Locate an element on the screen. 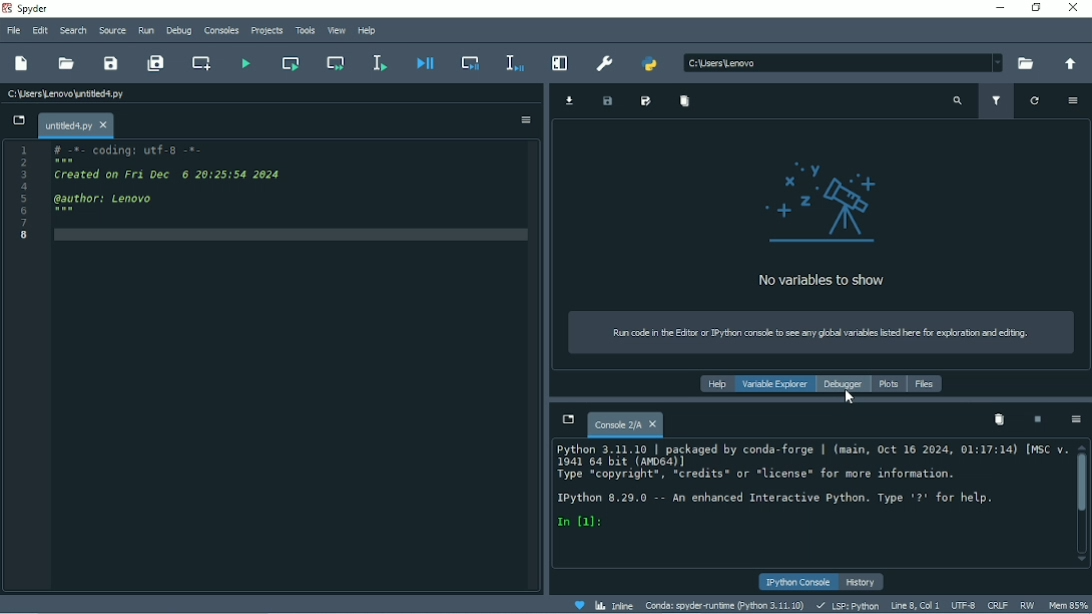  Run code in the editor or IPython console to see any global variables listed here for exploration and editing. is located at coordinates (817, 332).